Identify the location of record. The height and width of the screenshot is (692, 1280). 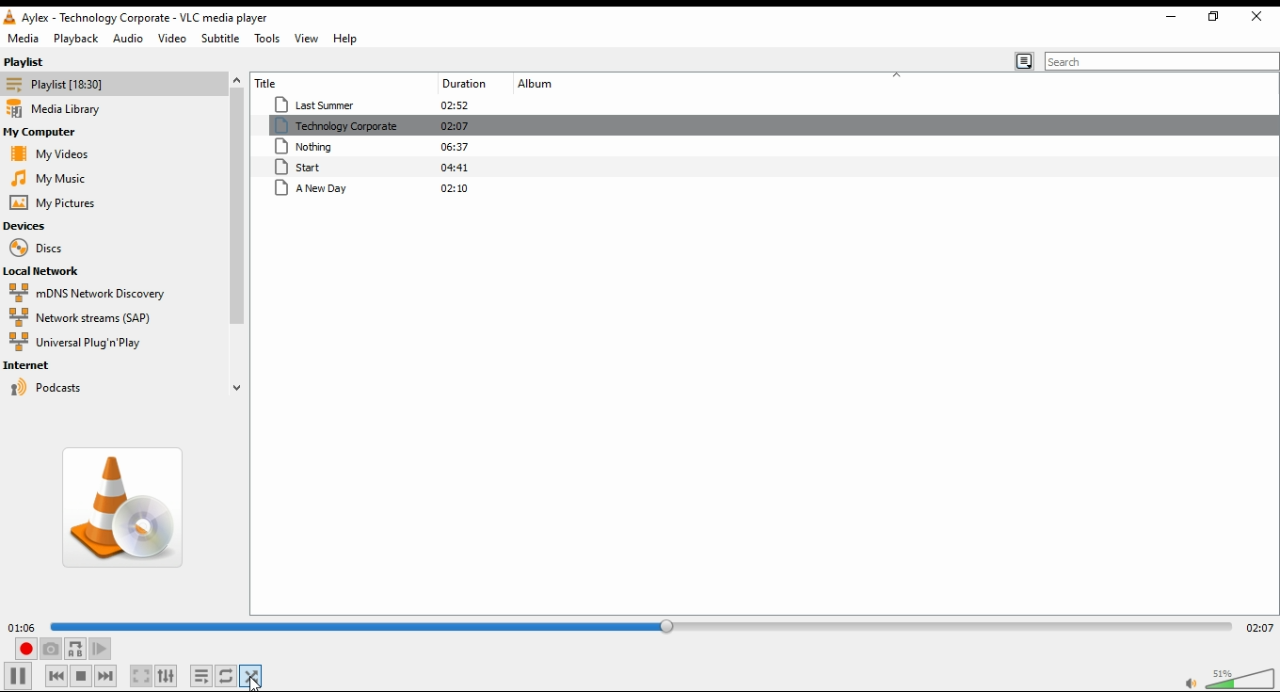
(26, 649).